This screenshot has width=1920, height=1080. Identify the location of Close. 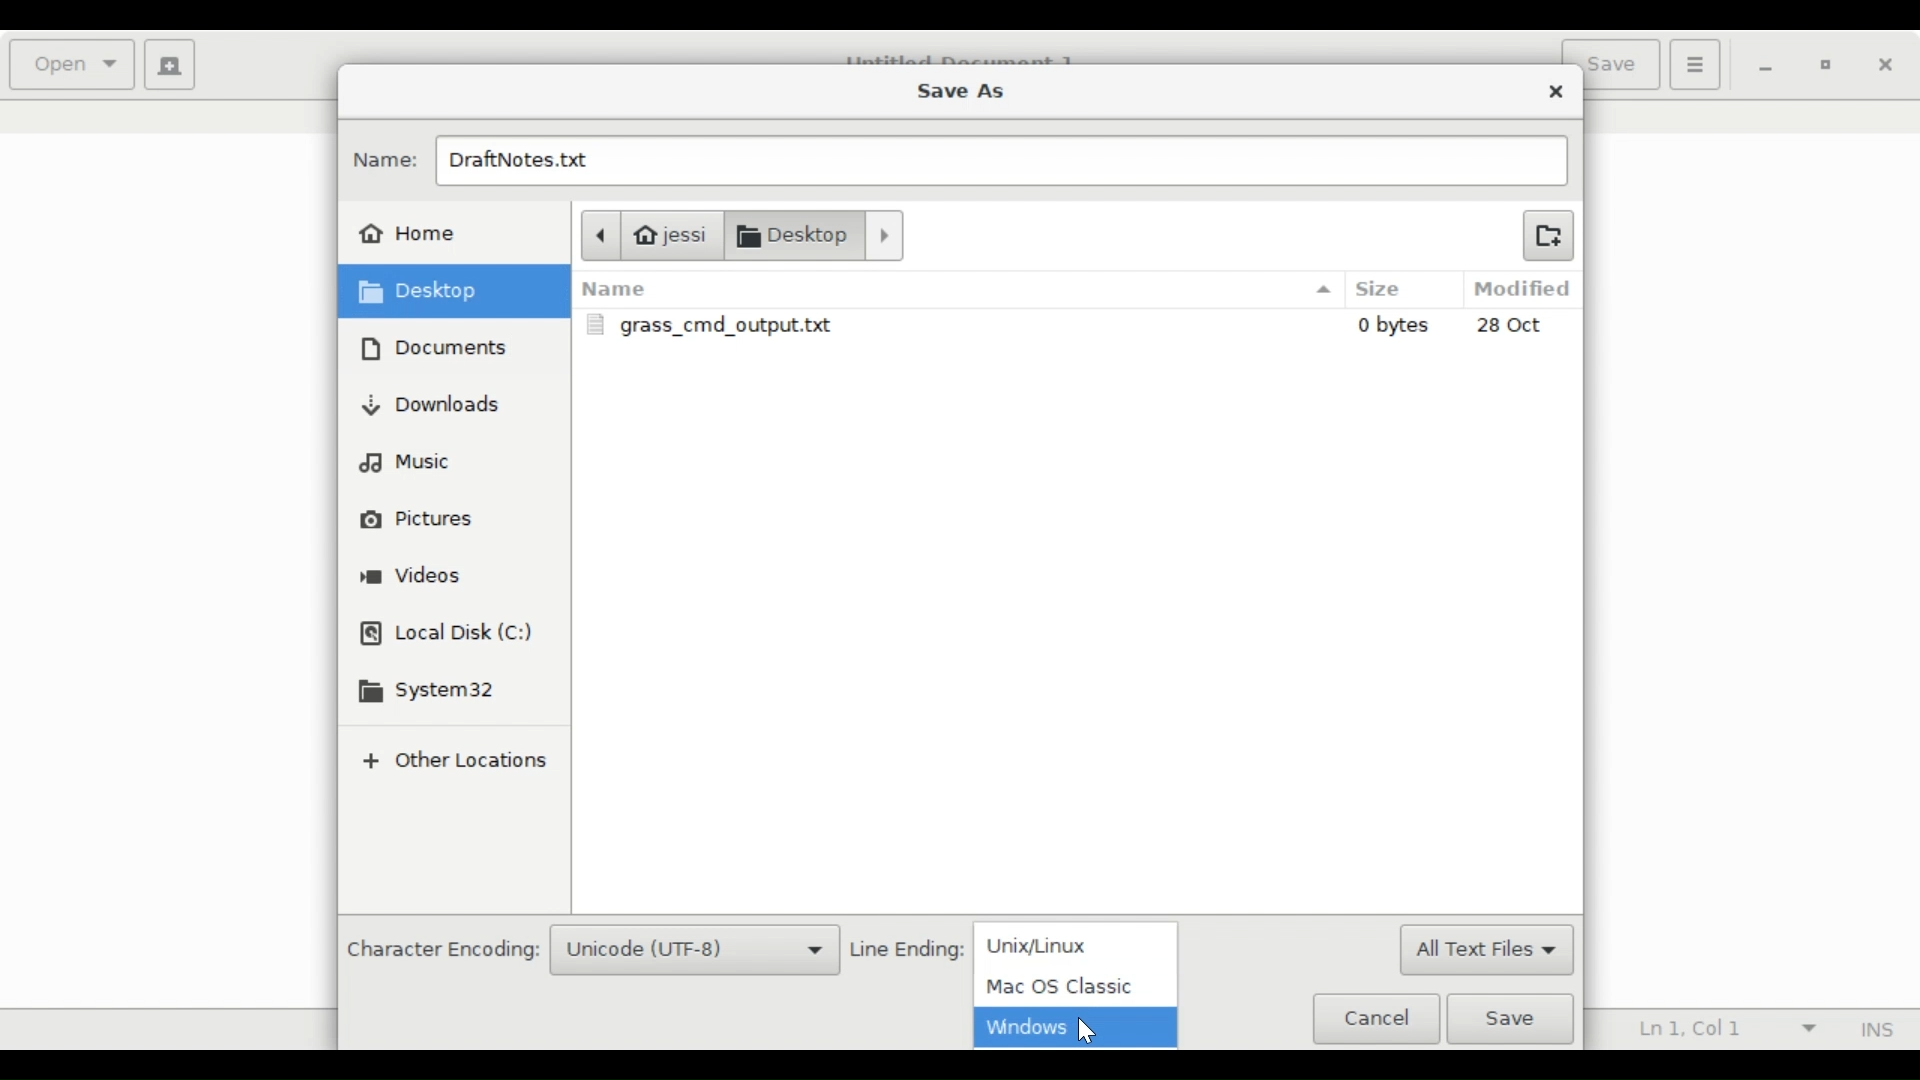
(1558, 92).